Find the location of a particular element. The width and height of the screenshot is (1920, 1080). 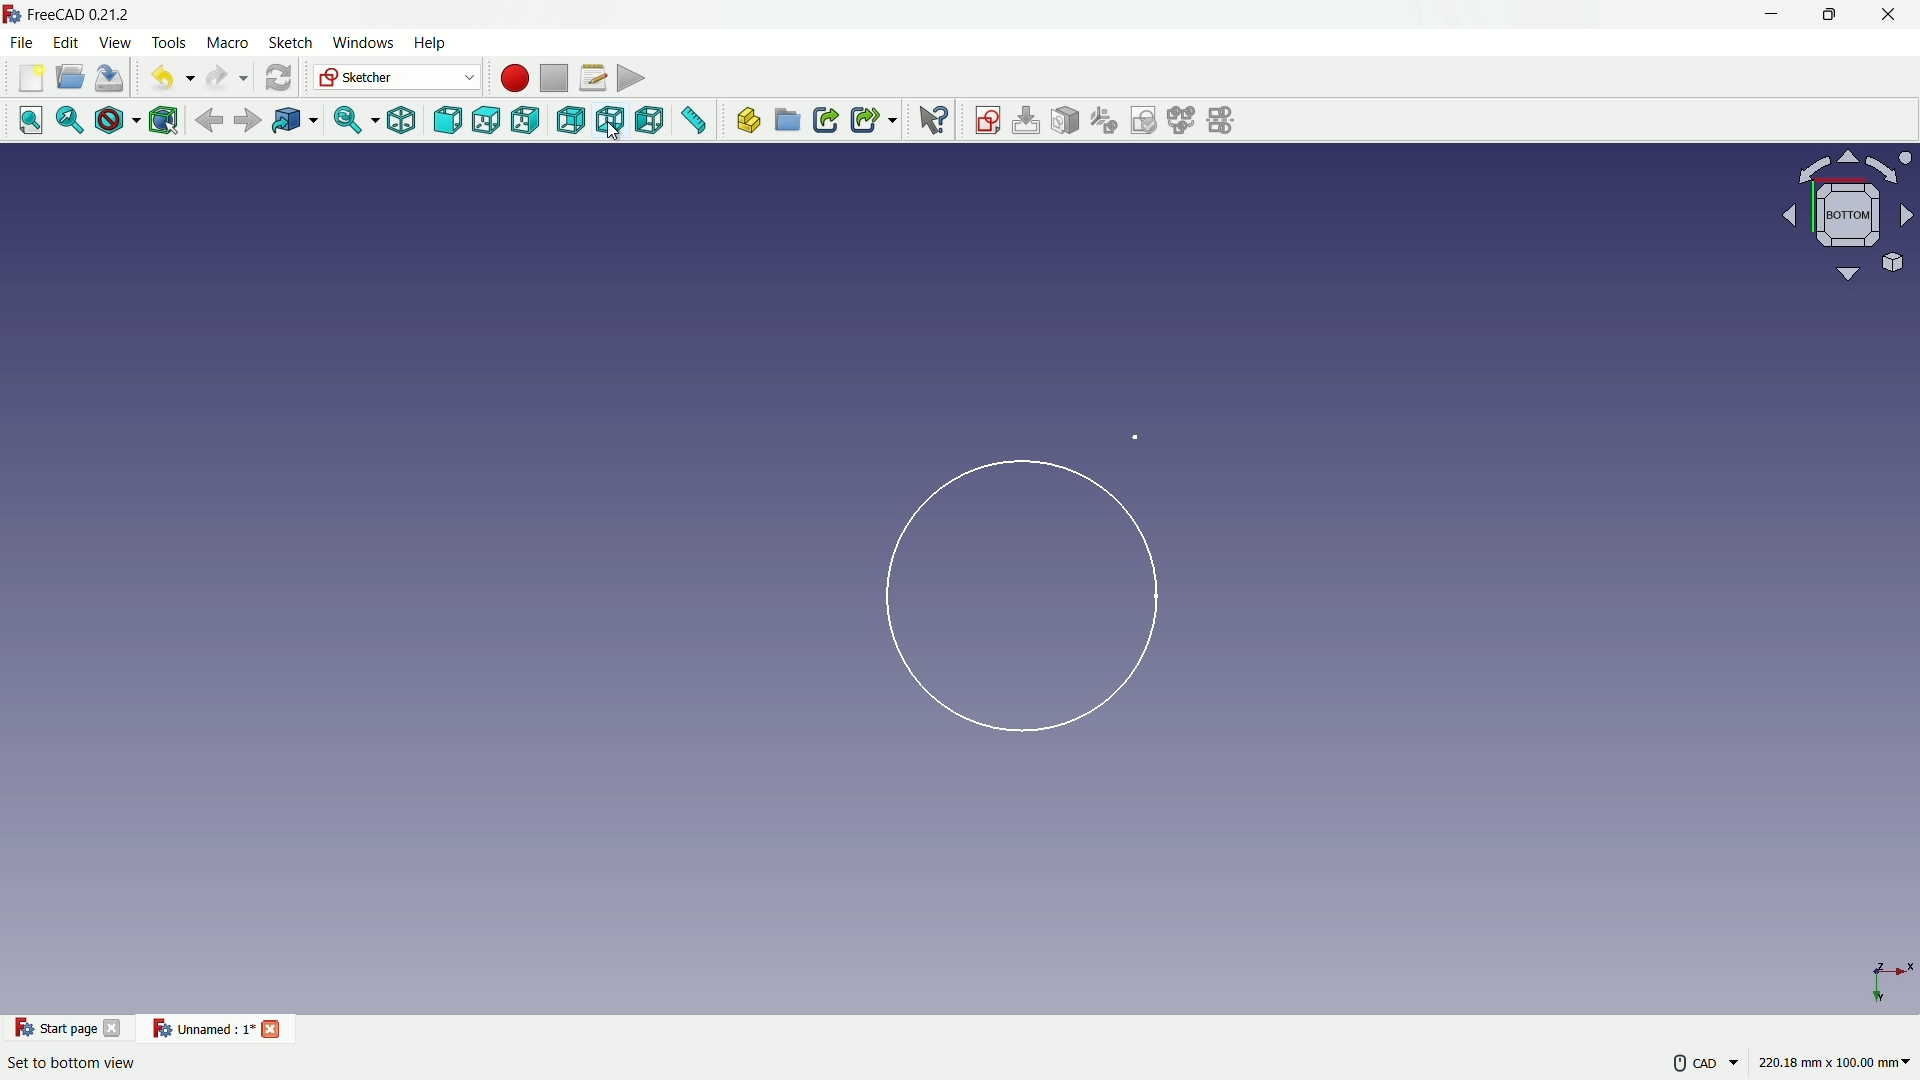

merge sketches is located at coordinates (1184, 121).